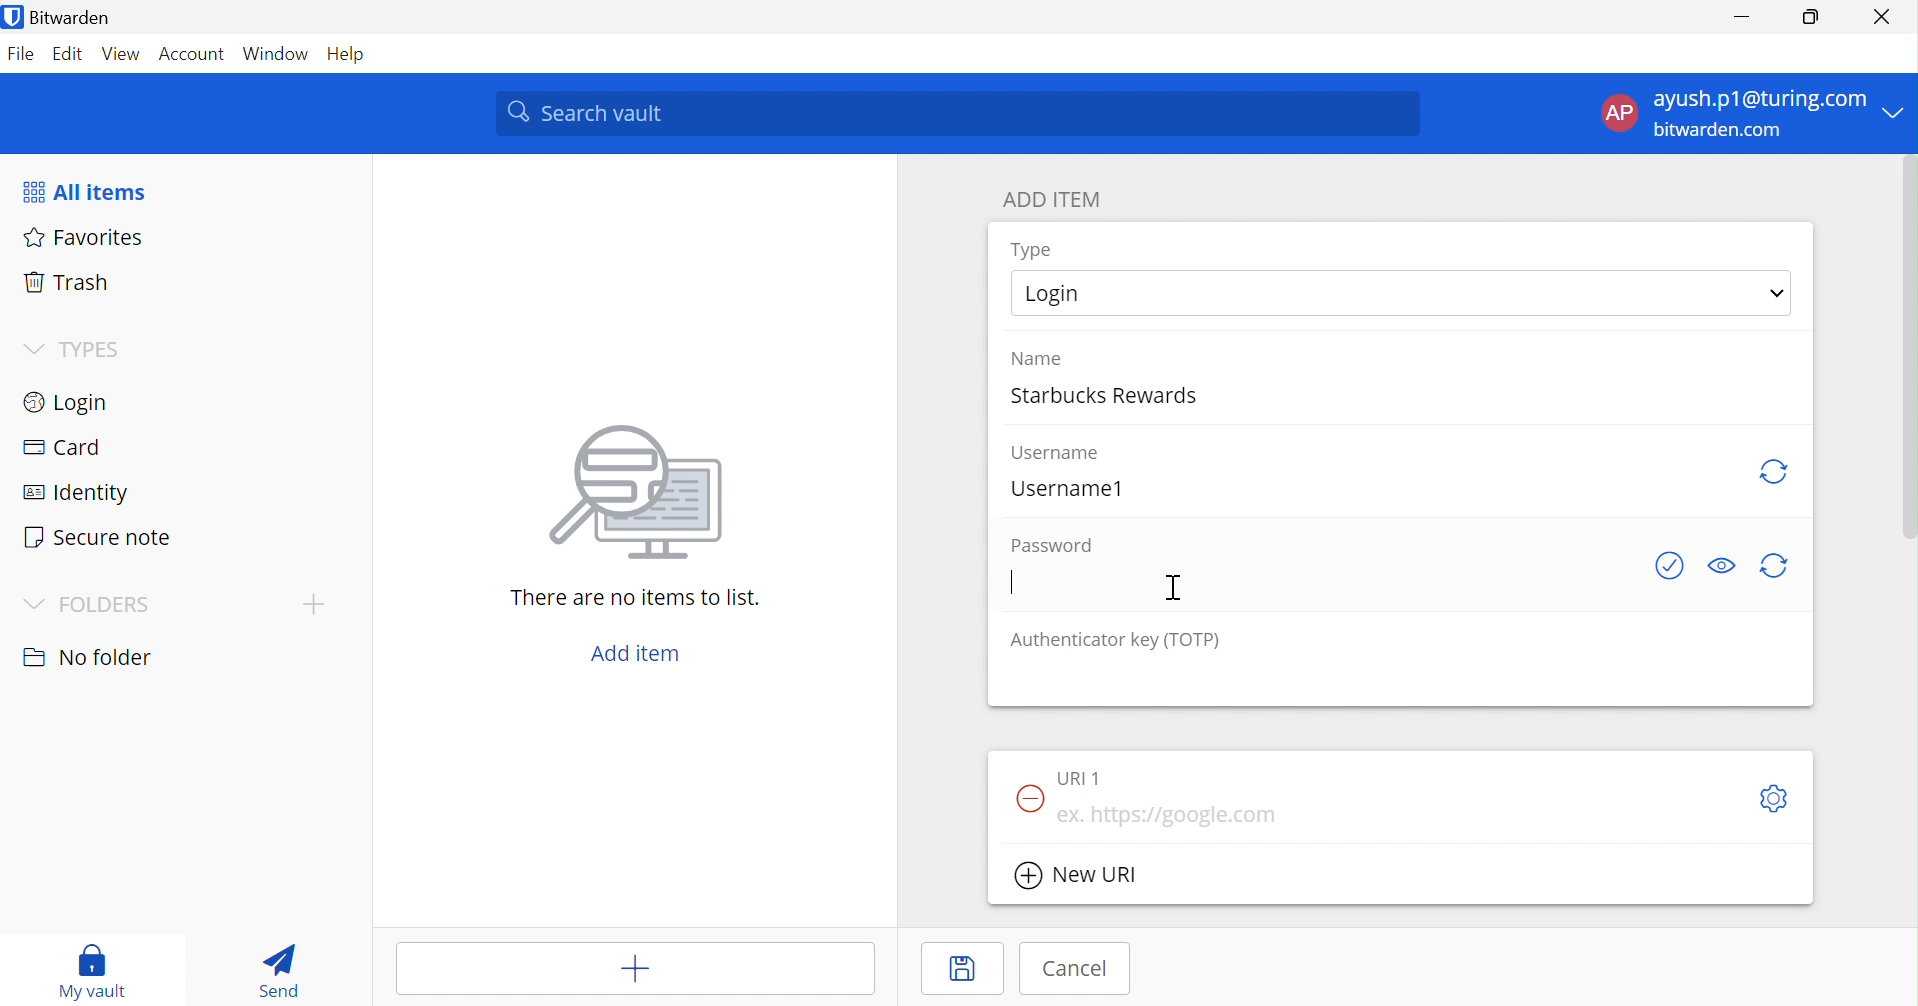 The image size is (1918, 1006). I want to click on Minimize, so click(1744, 12).